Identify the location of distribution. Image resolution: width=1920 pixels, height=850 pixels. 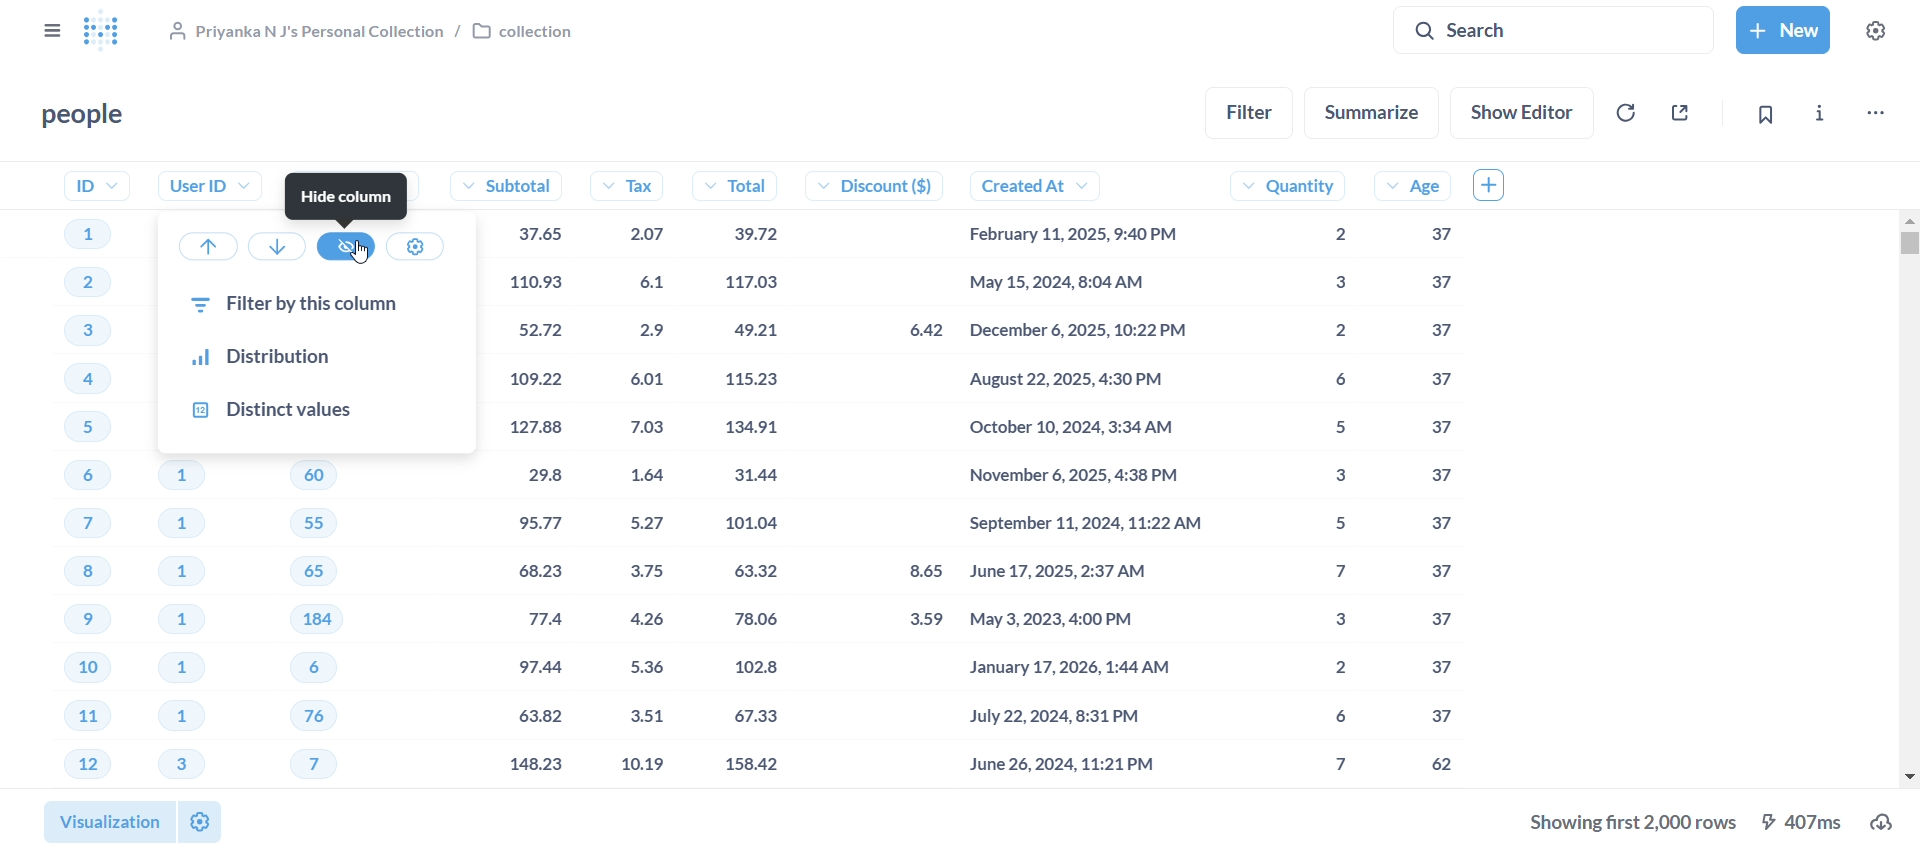
(315, 359).